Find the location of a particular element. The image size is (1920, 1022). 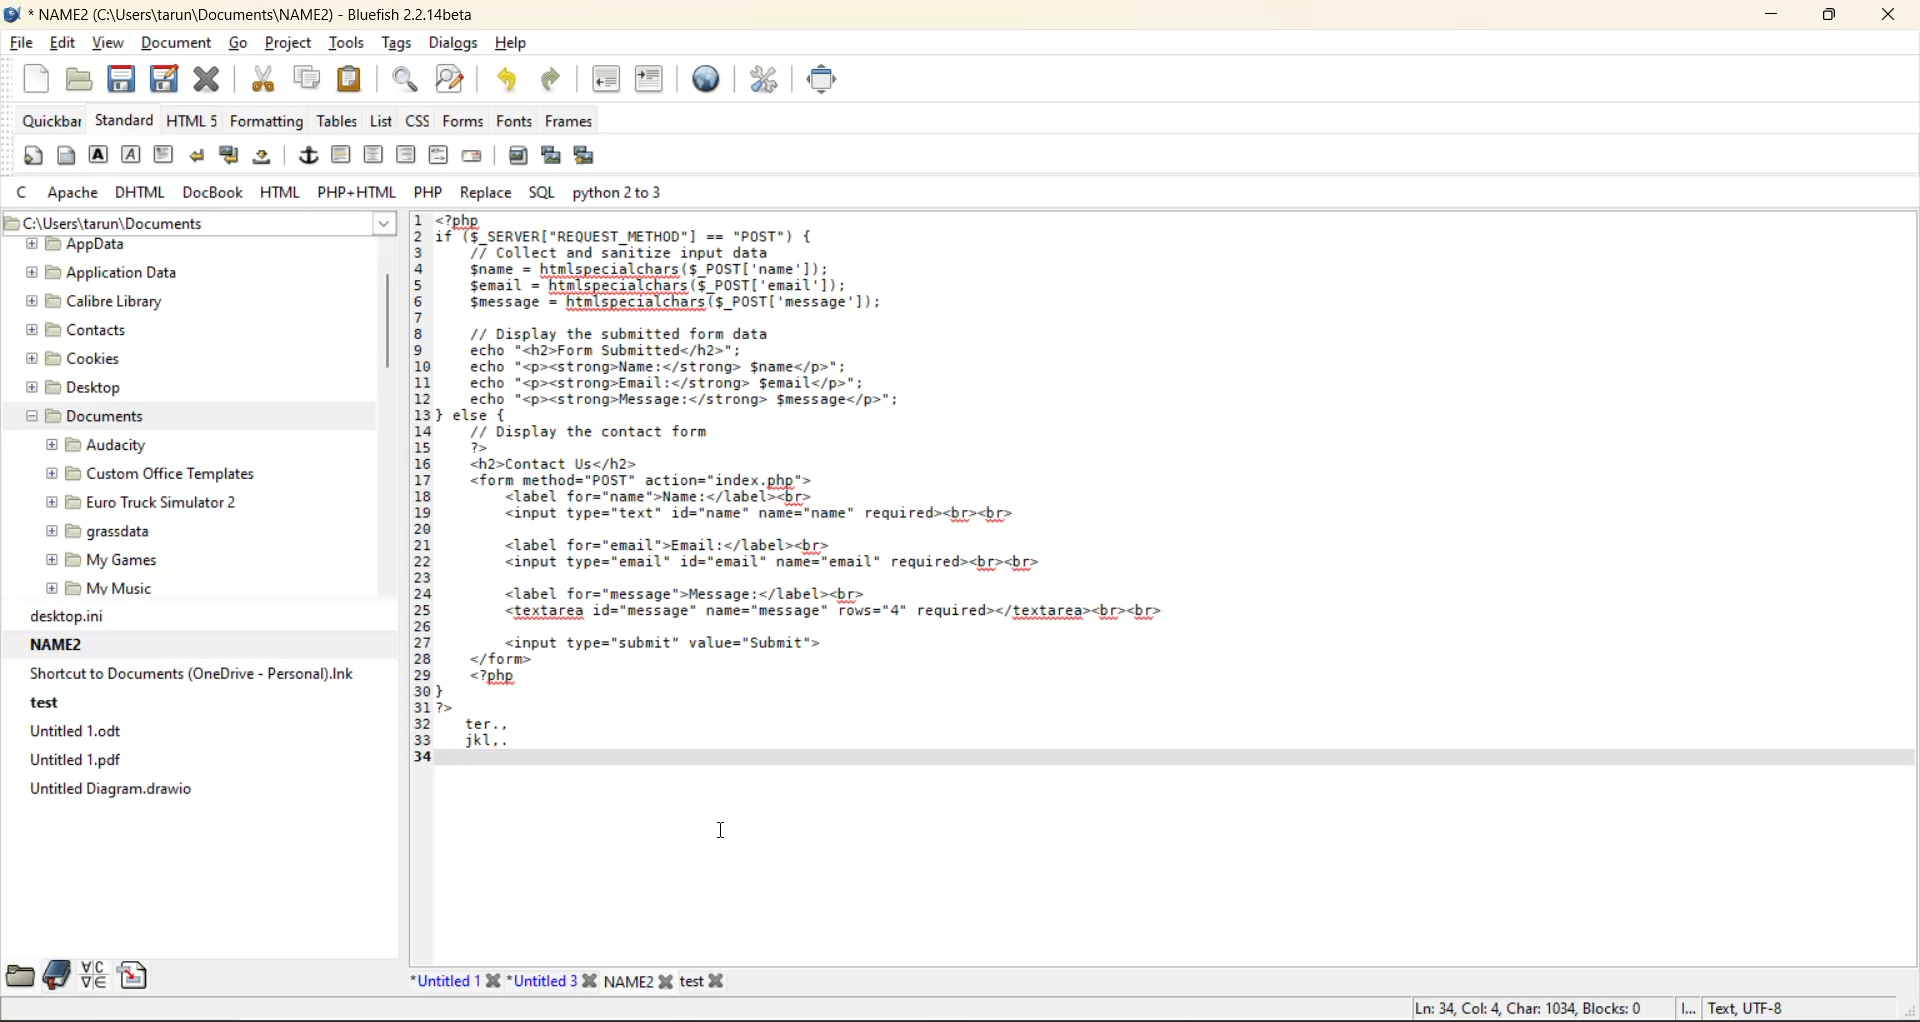

filebrowser is located at coordinates (22, 978).